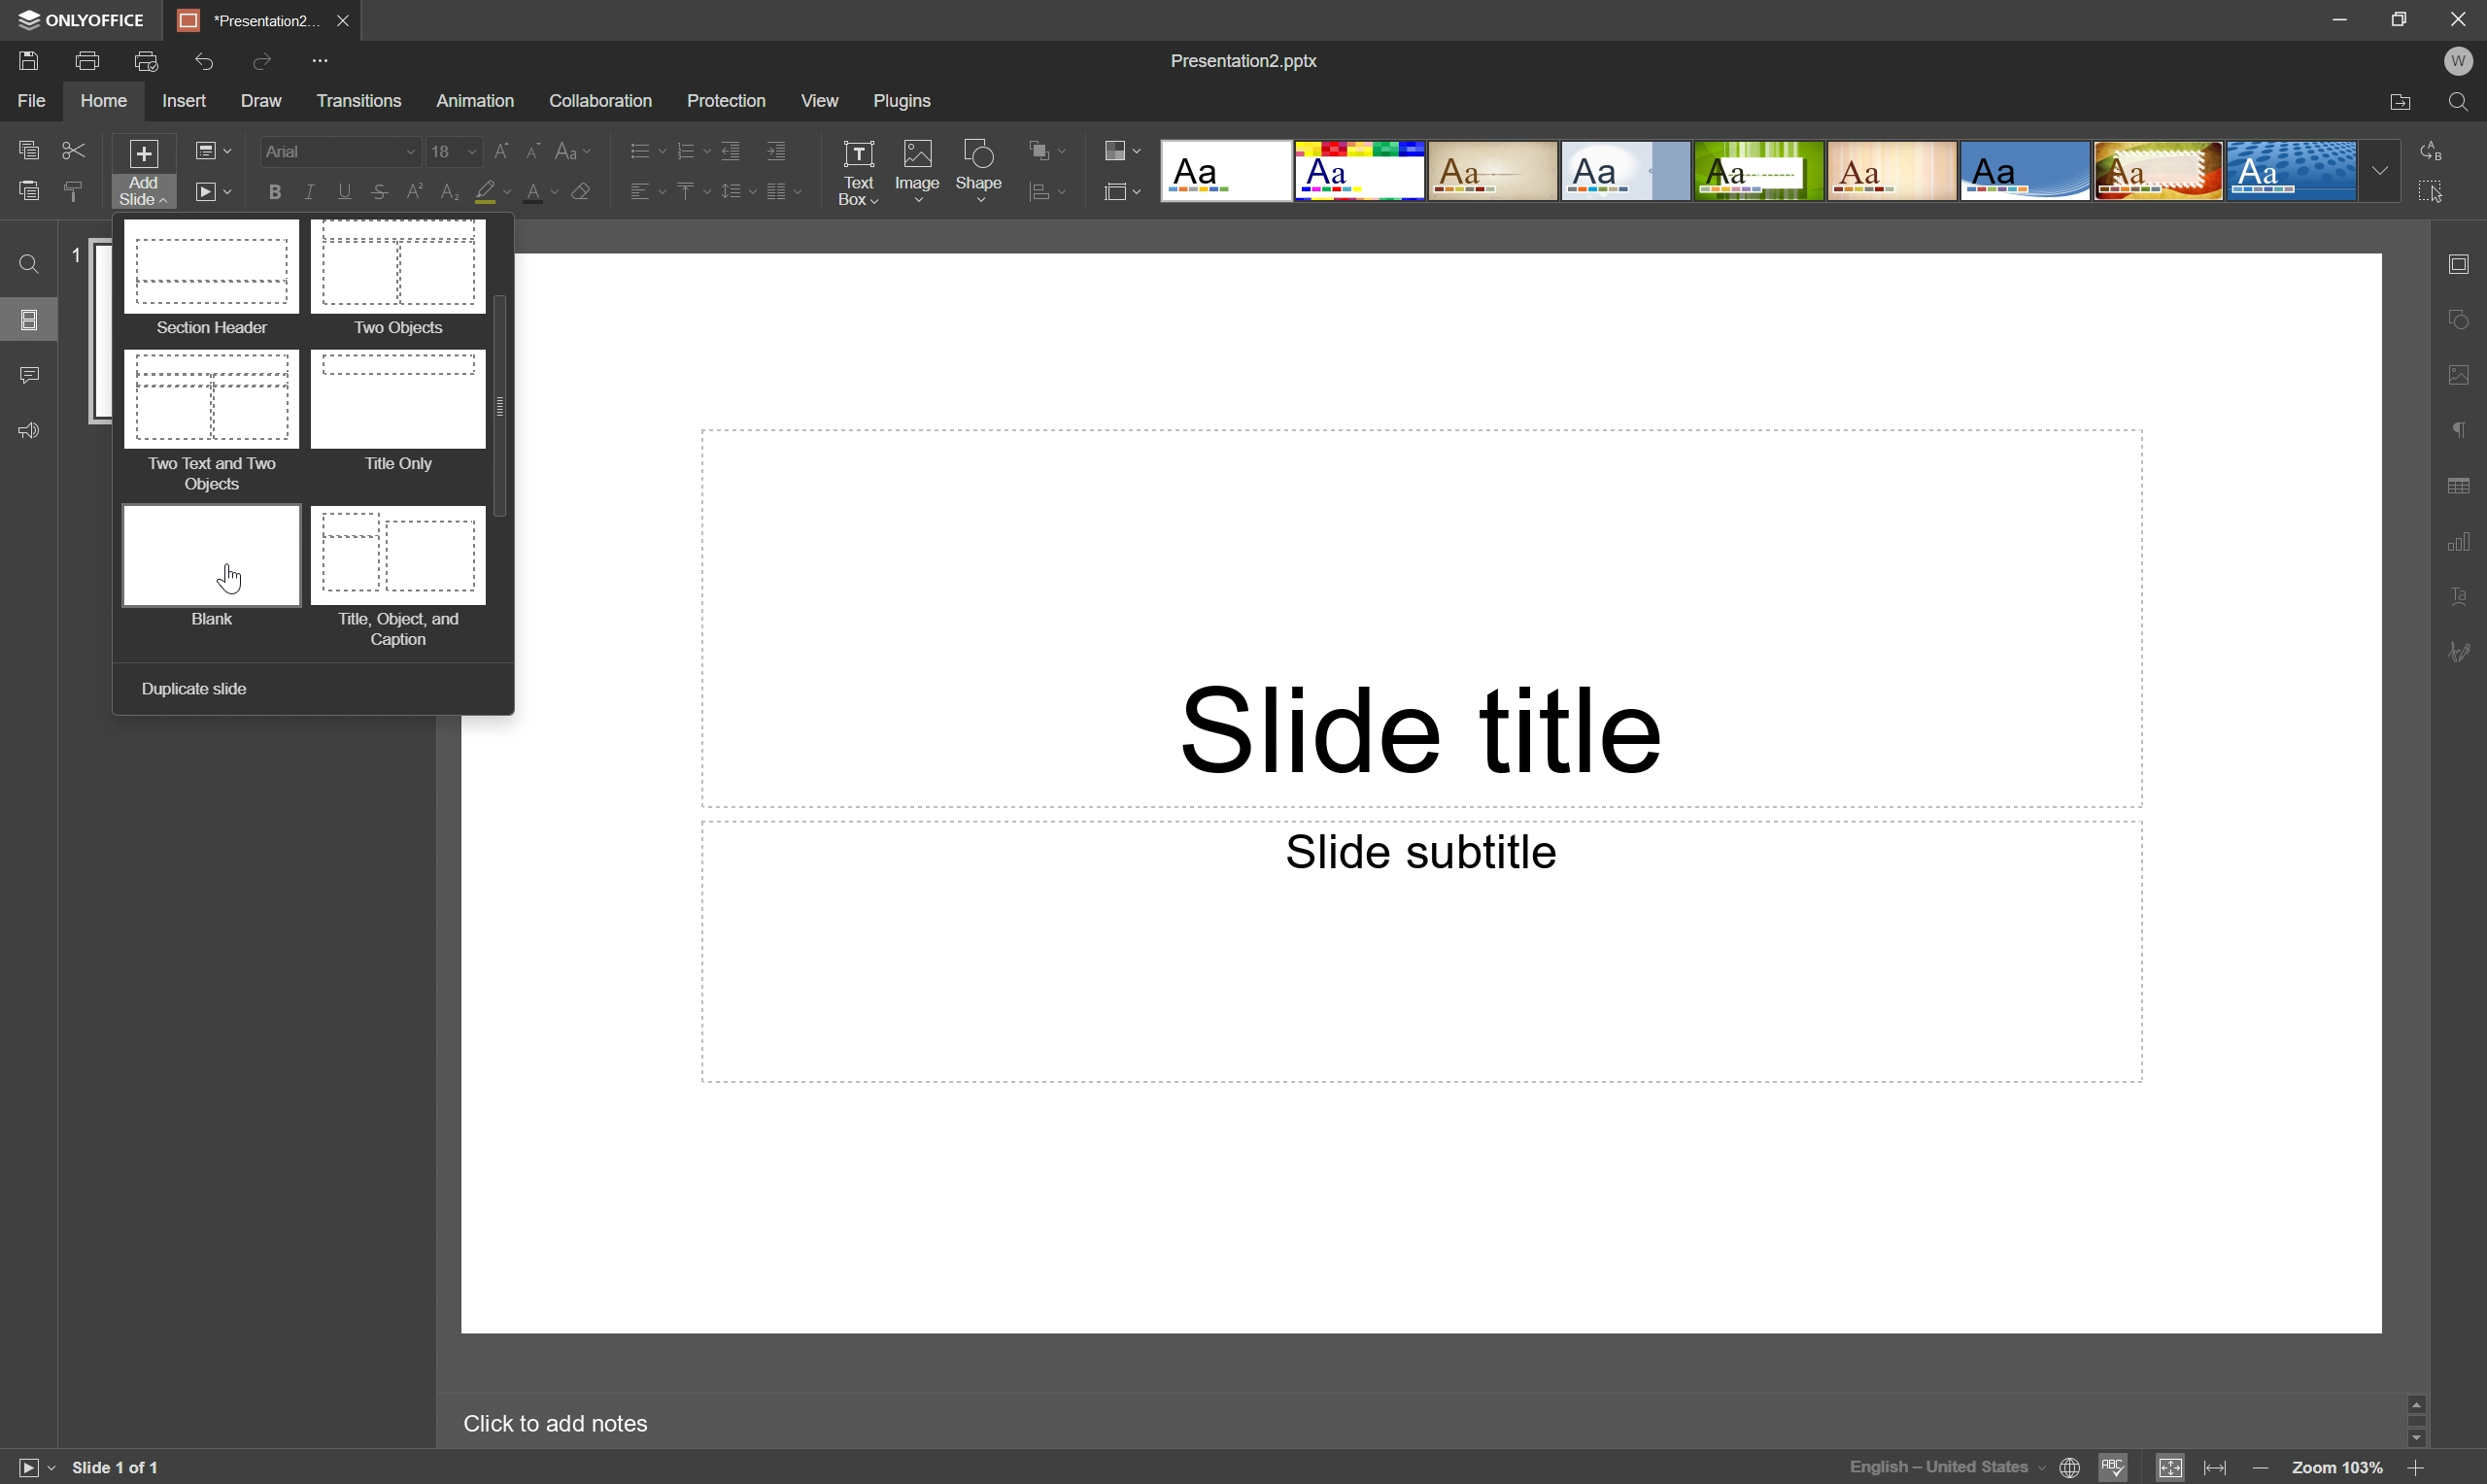 The image size is (2487, 1484). I want to click on Zoom out, so click(2259, 1467).